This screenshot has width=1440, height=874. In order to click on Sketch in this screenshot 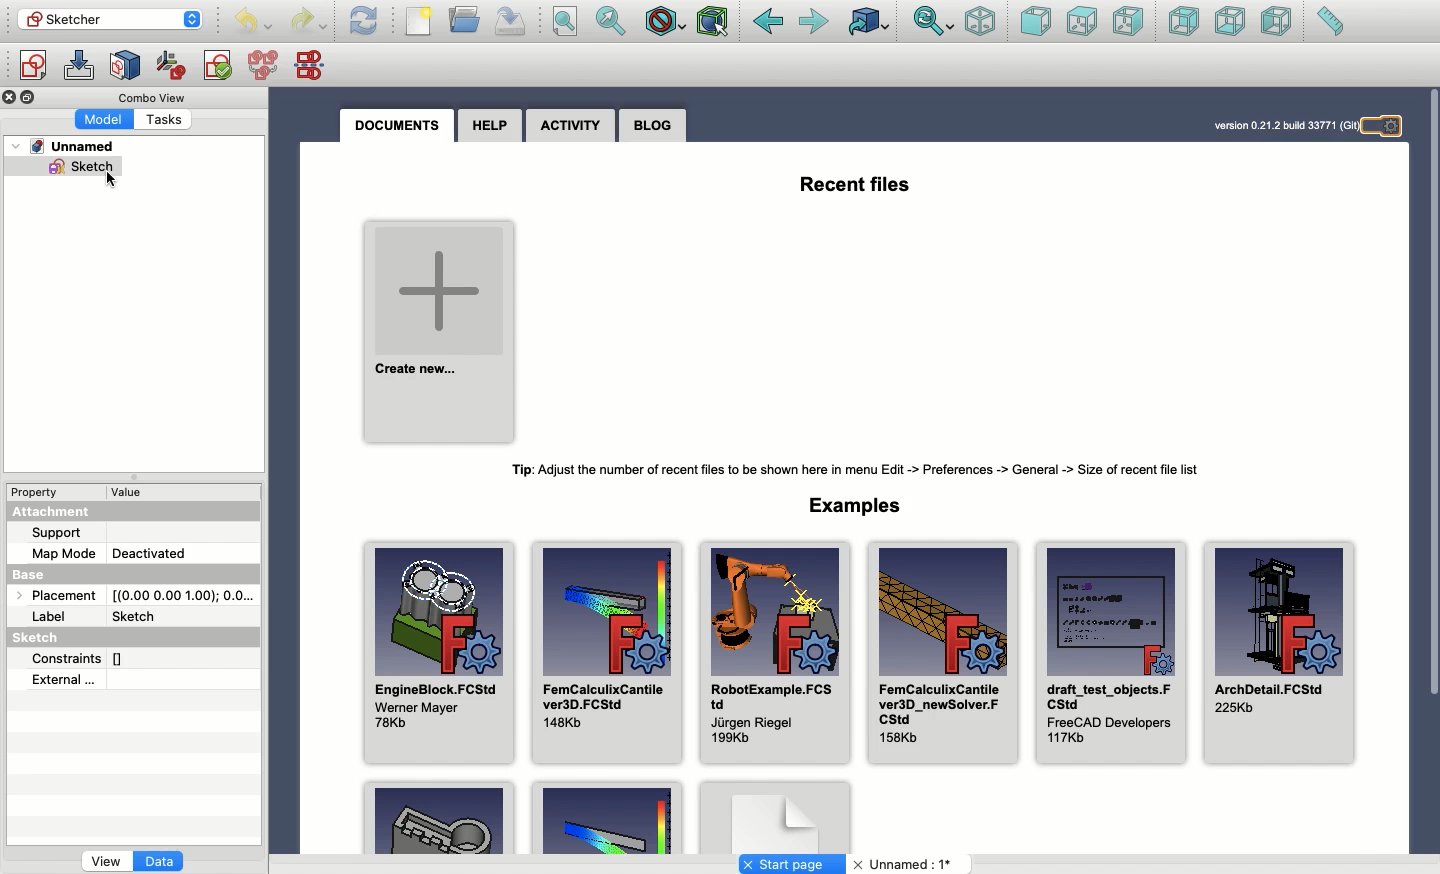, I will do `click(87, 169)`.